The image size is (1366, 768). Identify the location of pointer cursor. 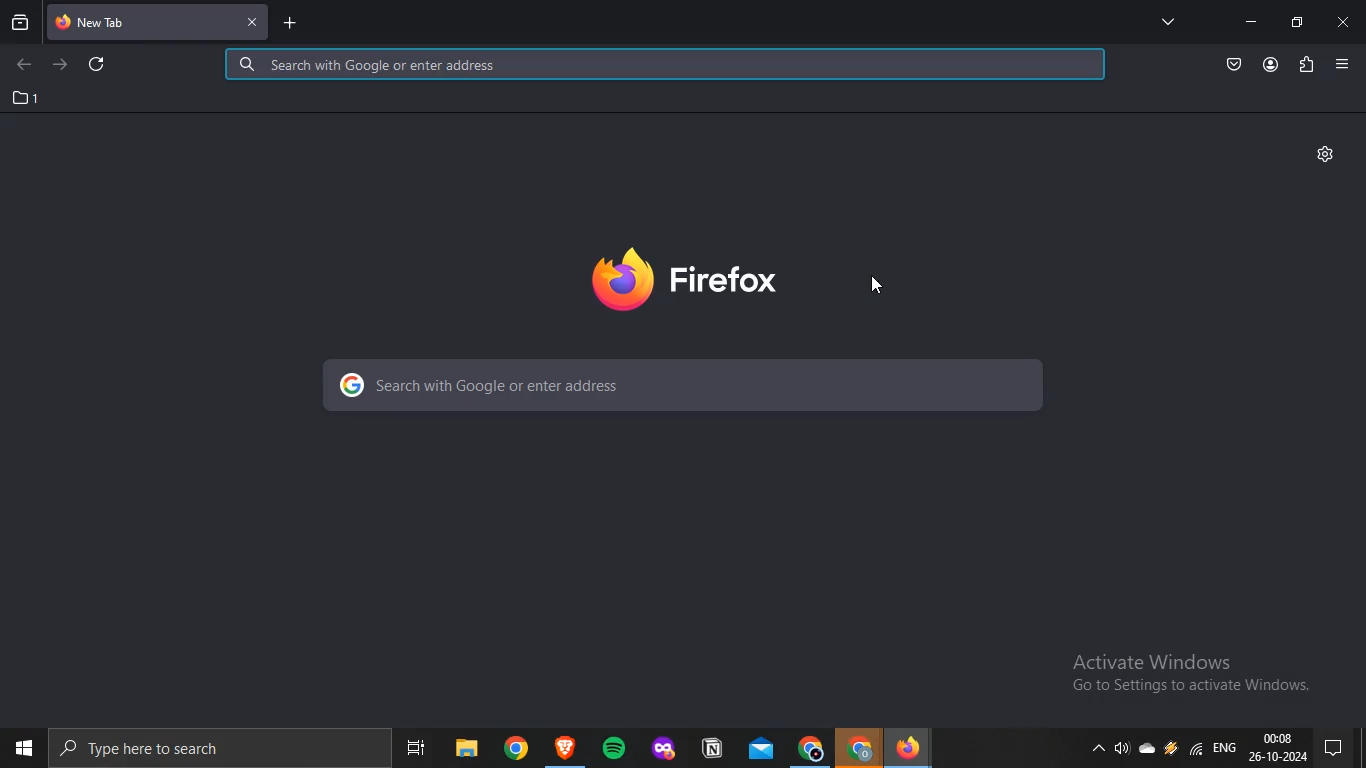
(886, 290).